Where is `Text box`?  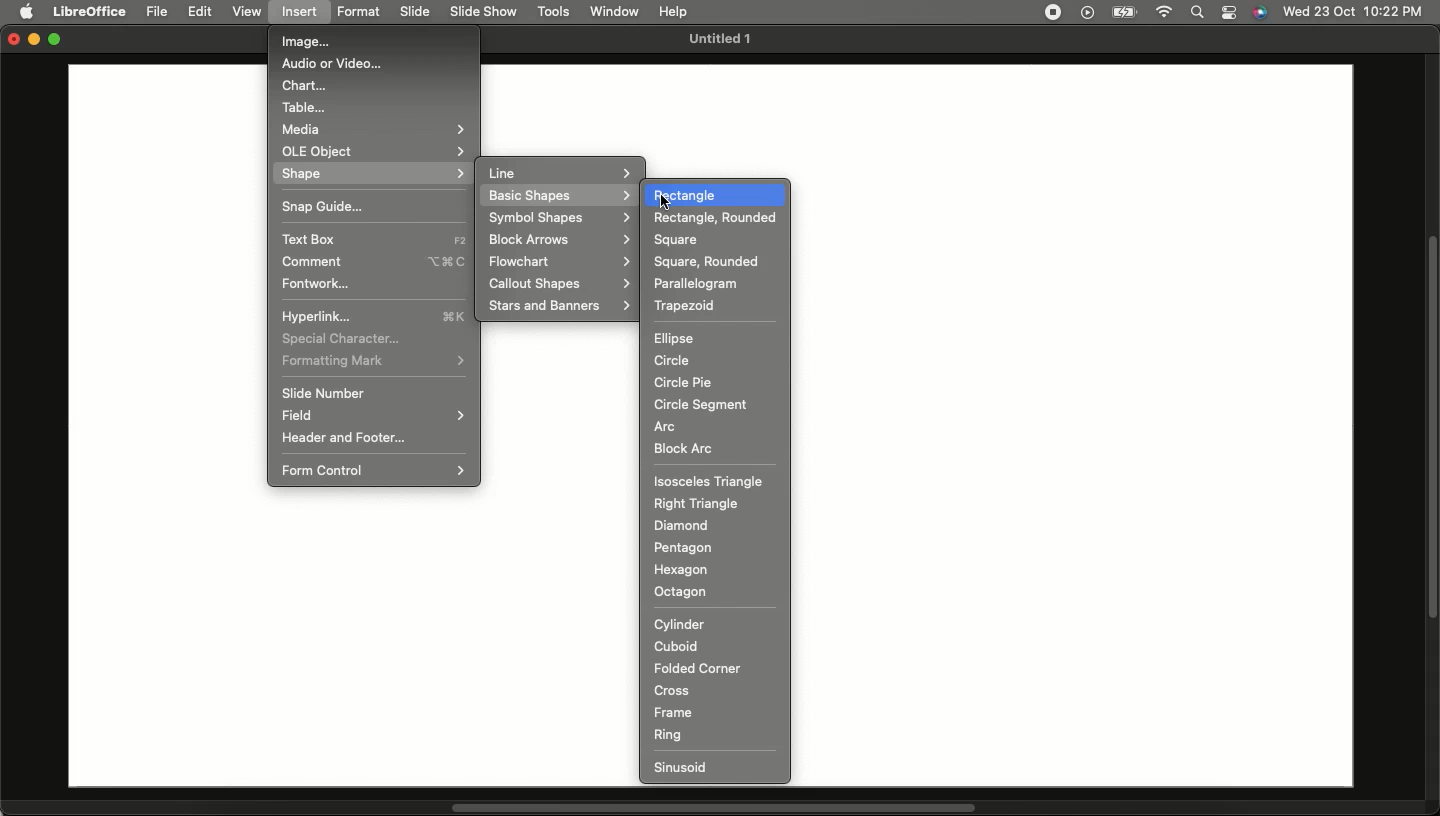
Text box is located at coordinates (374, 239).